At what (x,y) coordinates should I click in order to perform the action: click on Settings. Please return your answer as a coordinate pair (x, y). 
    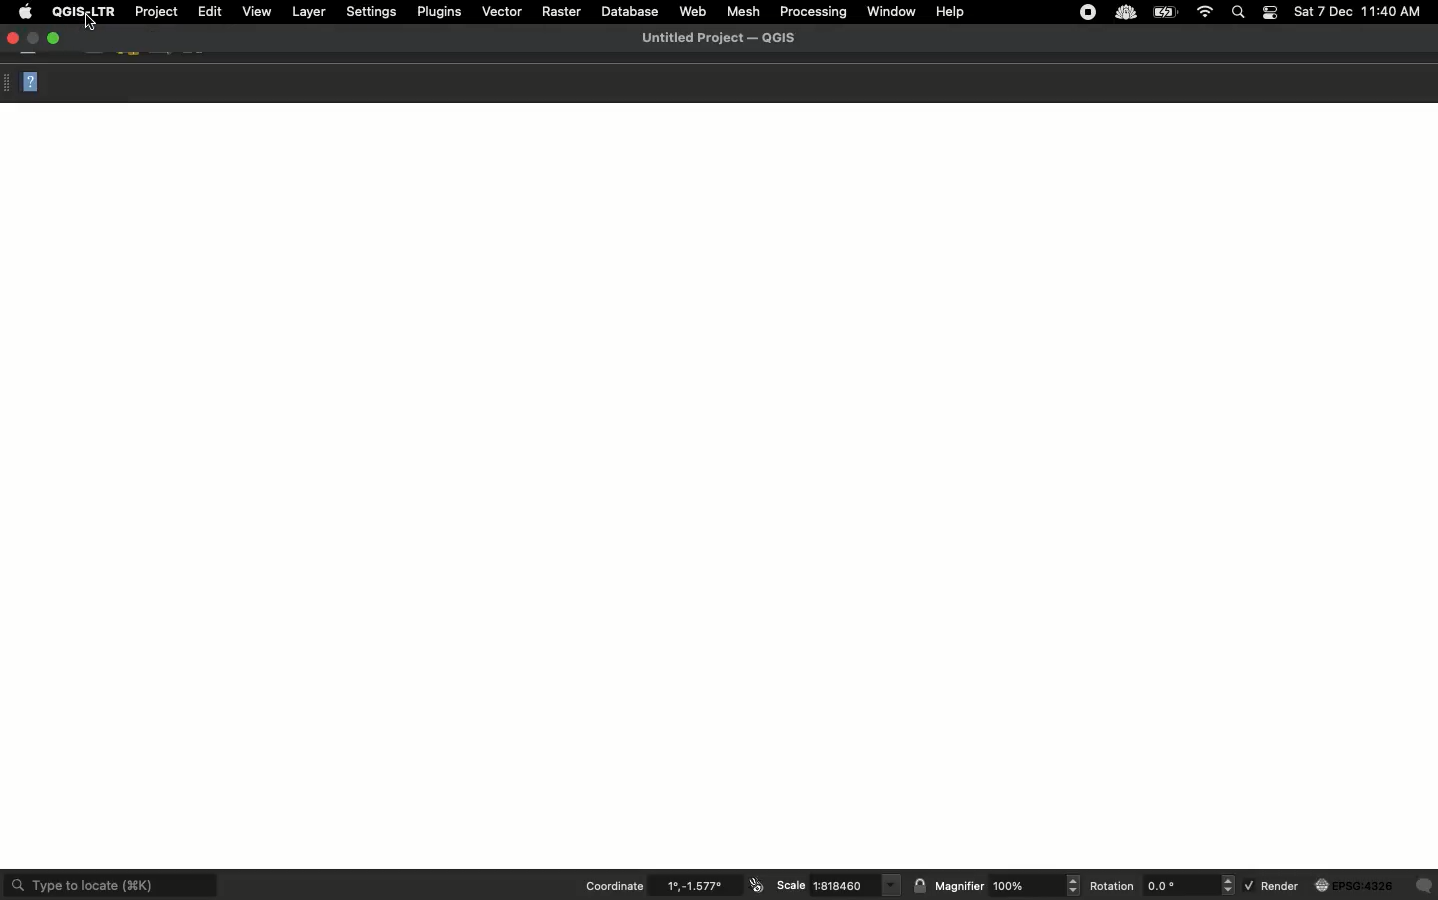
    Looking at the image, I should click on (373, 13).